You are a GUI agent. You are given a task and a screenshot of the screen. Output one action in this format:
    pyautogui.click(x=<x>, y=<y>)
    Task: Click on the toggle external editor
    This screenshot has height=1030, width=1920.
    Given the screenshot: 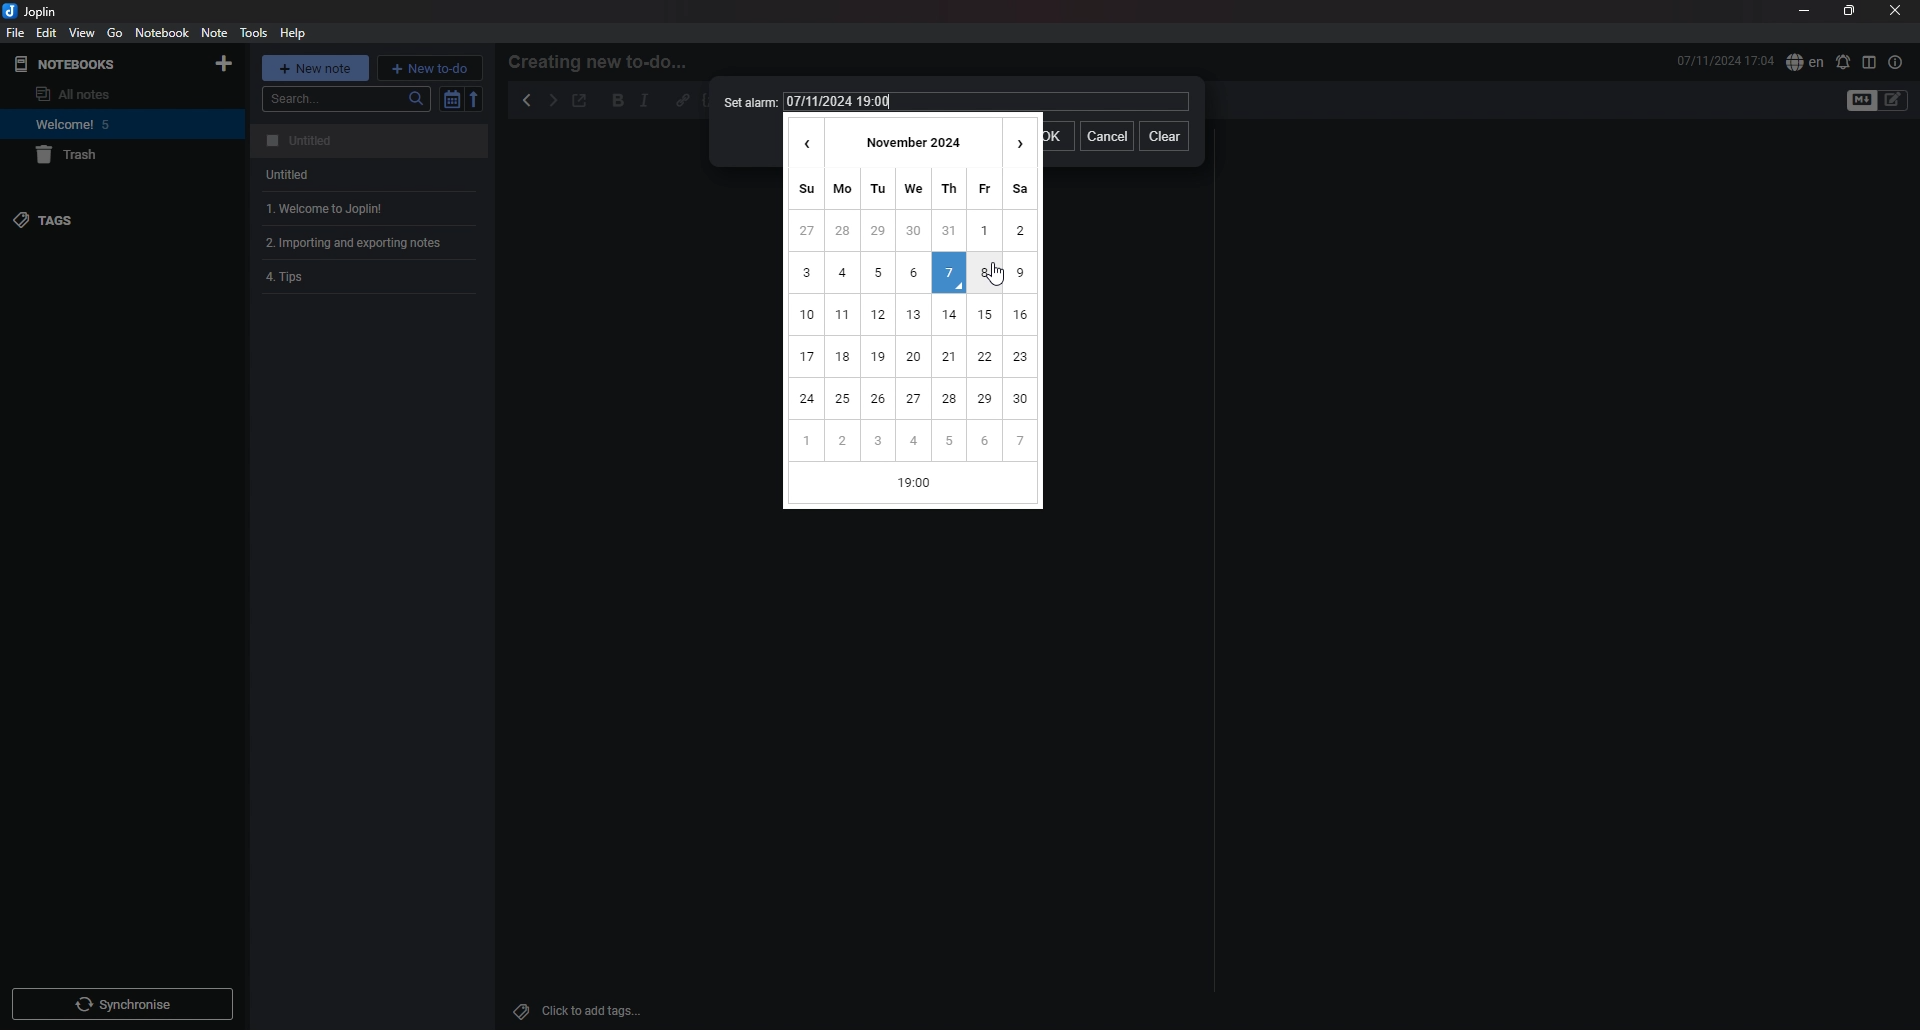 What is the action you would take?
    pyautogui.click(x=581, y=101)
    